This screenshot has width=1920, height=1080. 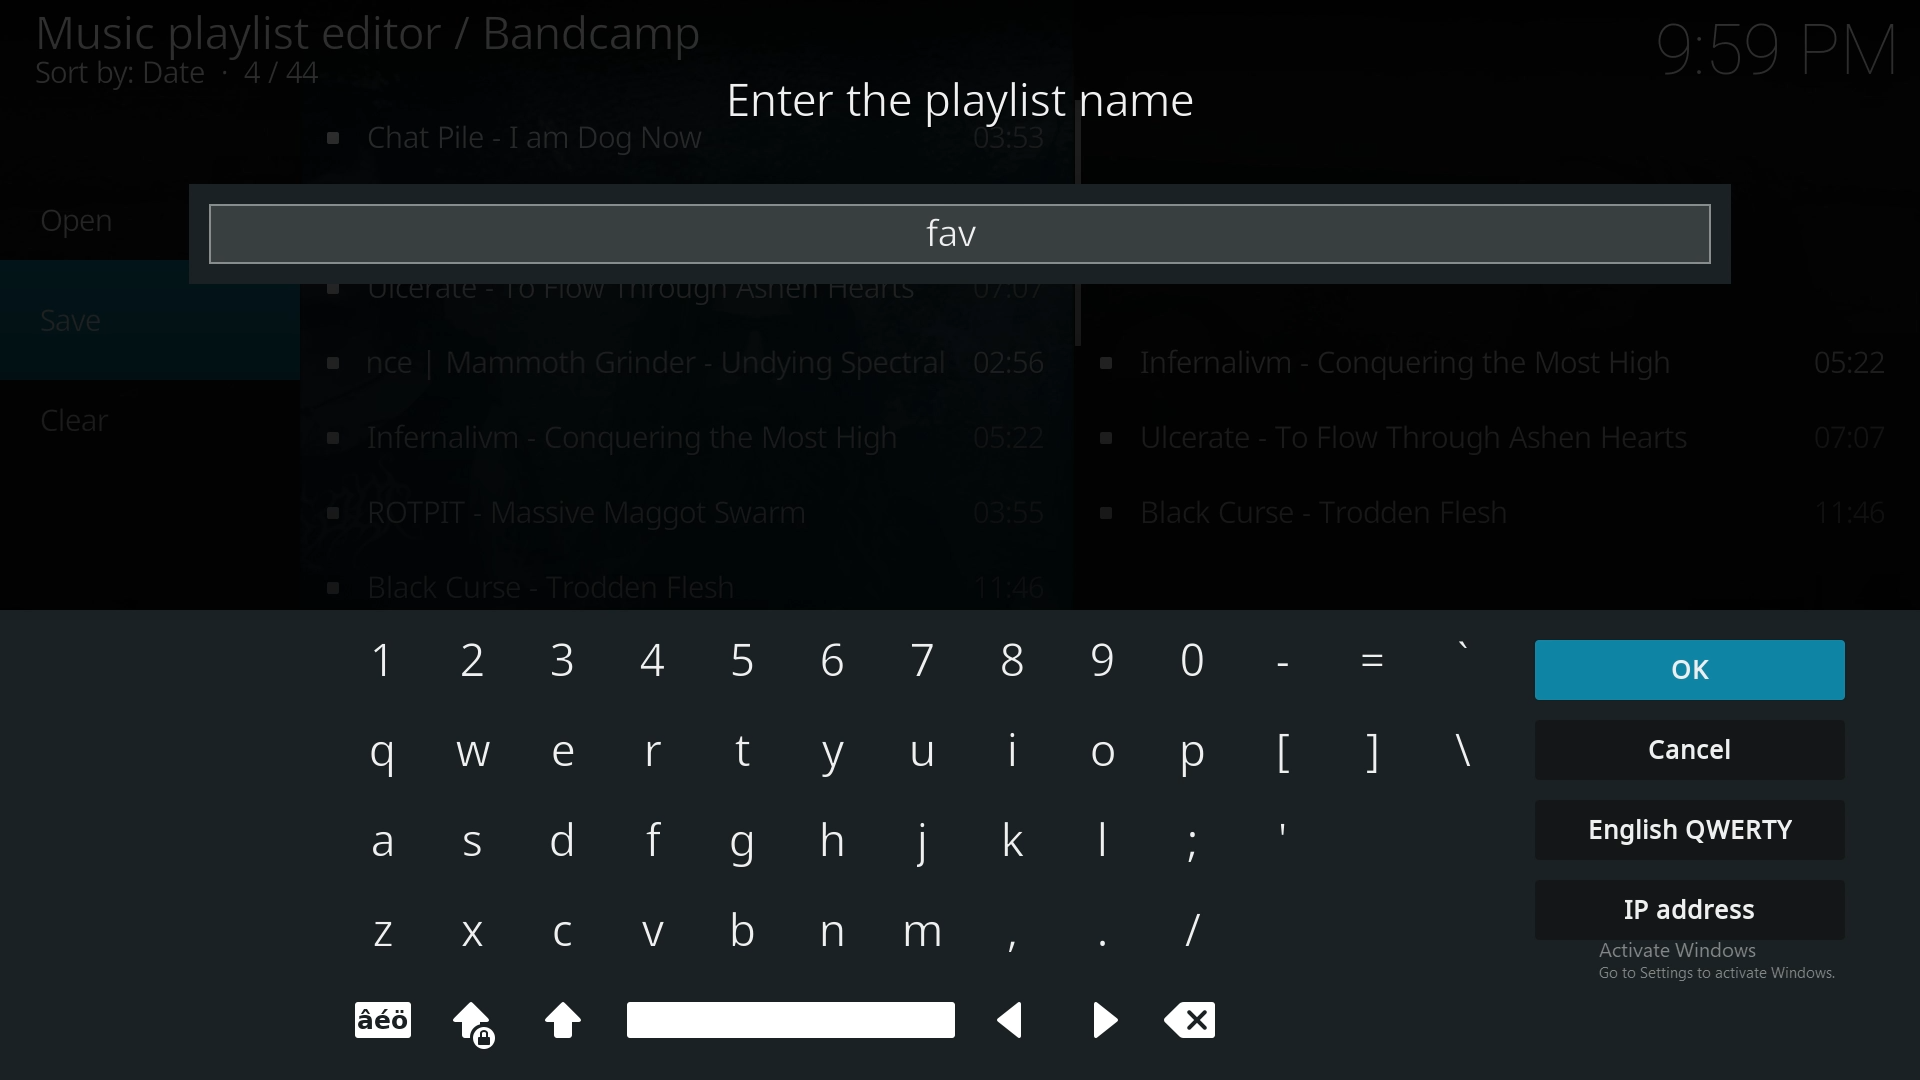 What do you see at coordinates (743, 656) in the screenshot?
I see `keyboard input` at bounding box center [743, 656].